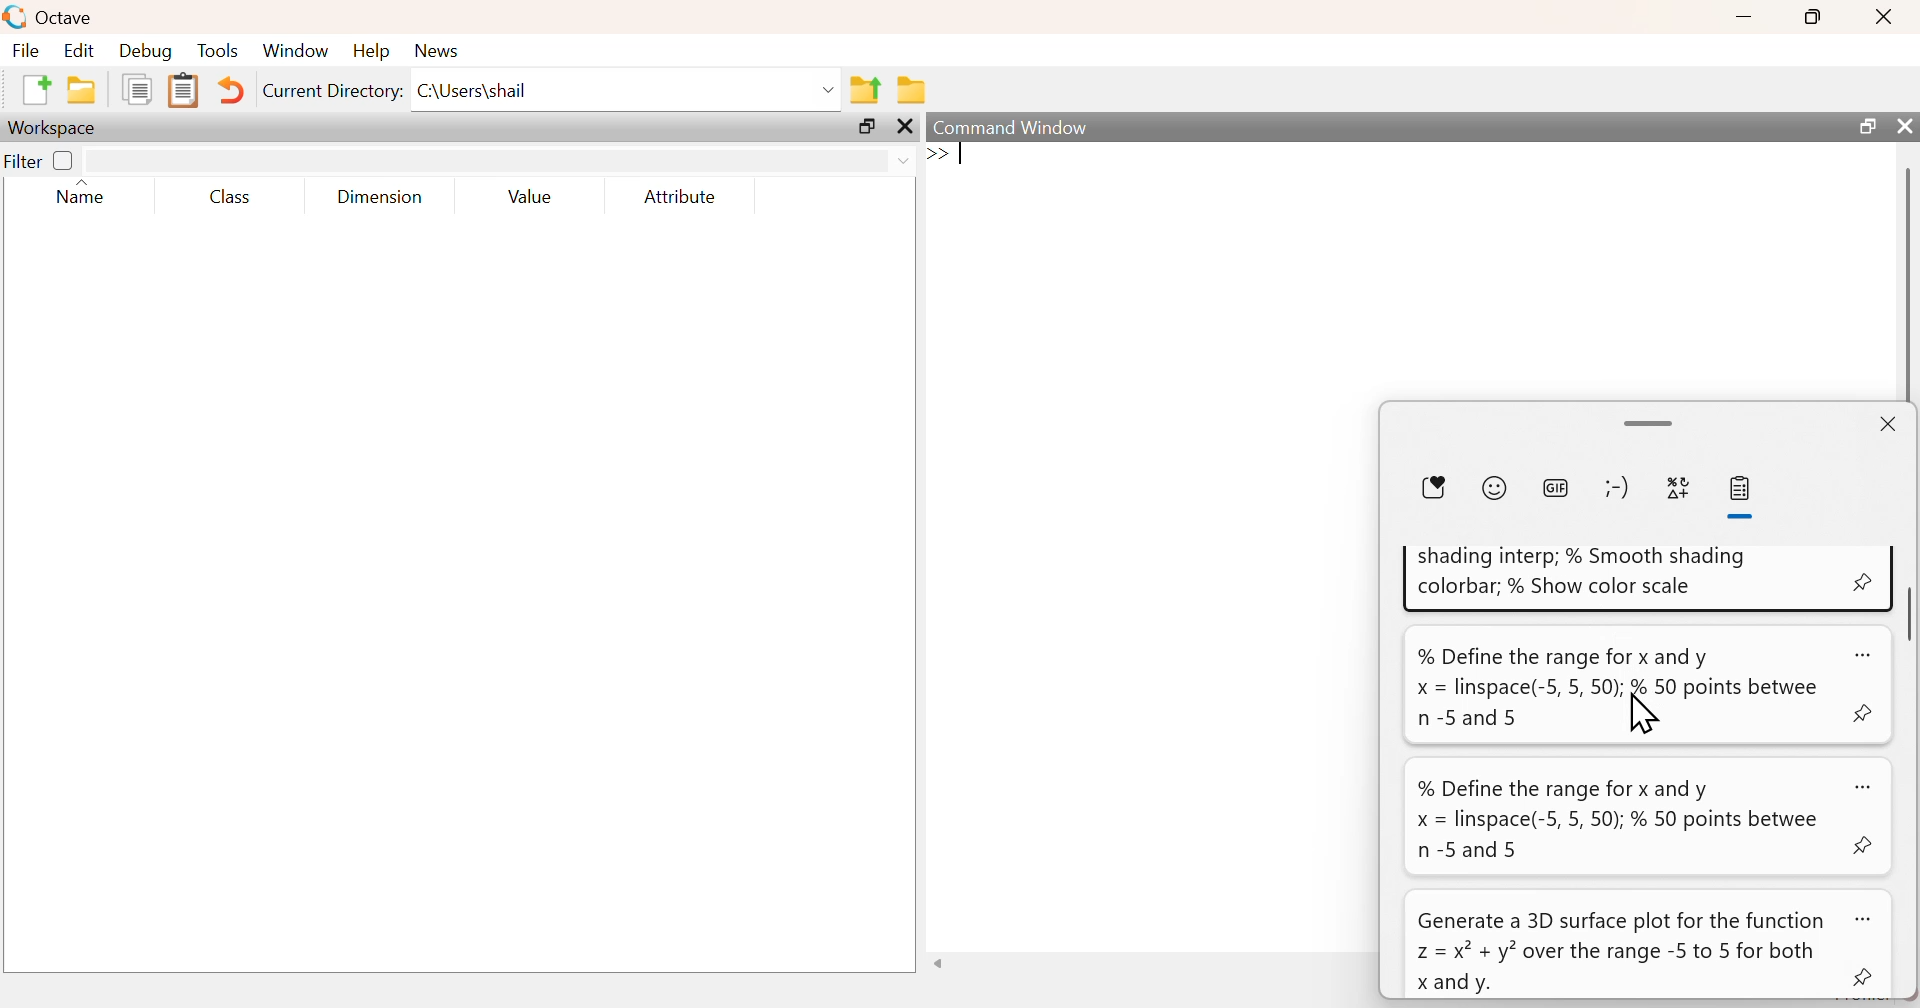 This screenshot has width=1920, height=1008. Describe the element at coordinates (294, 49) in the screenshot. I see `Window` at that location.